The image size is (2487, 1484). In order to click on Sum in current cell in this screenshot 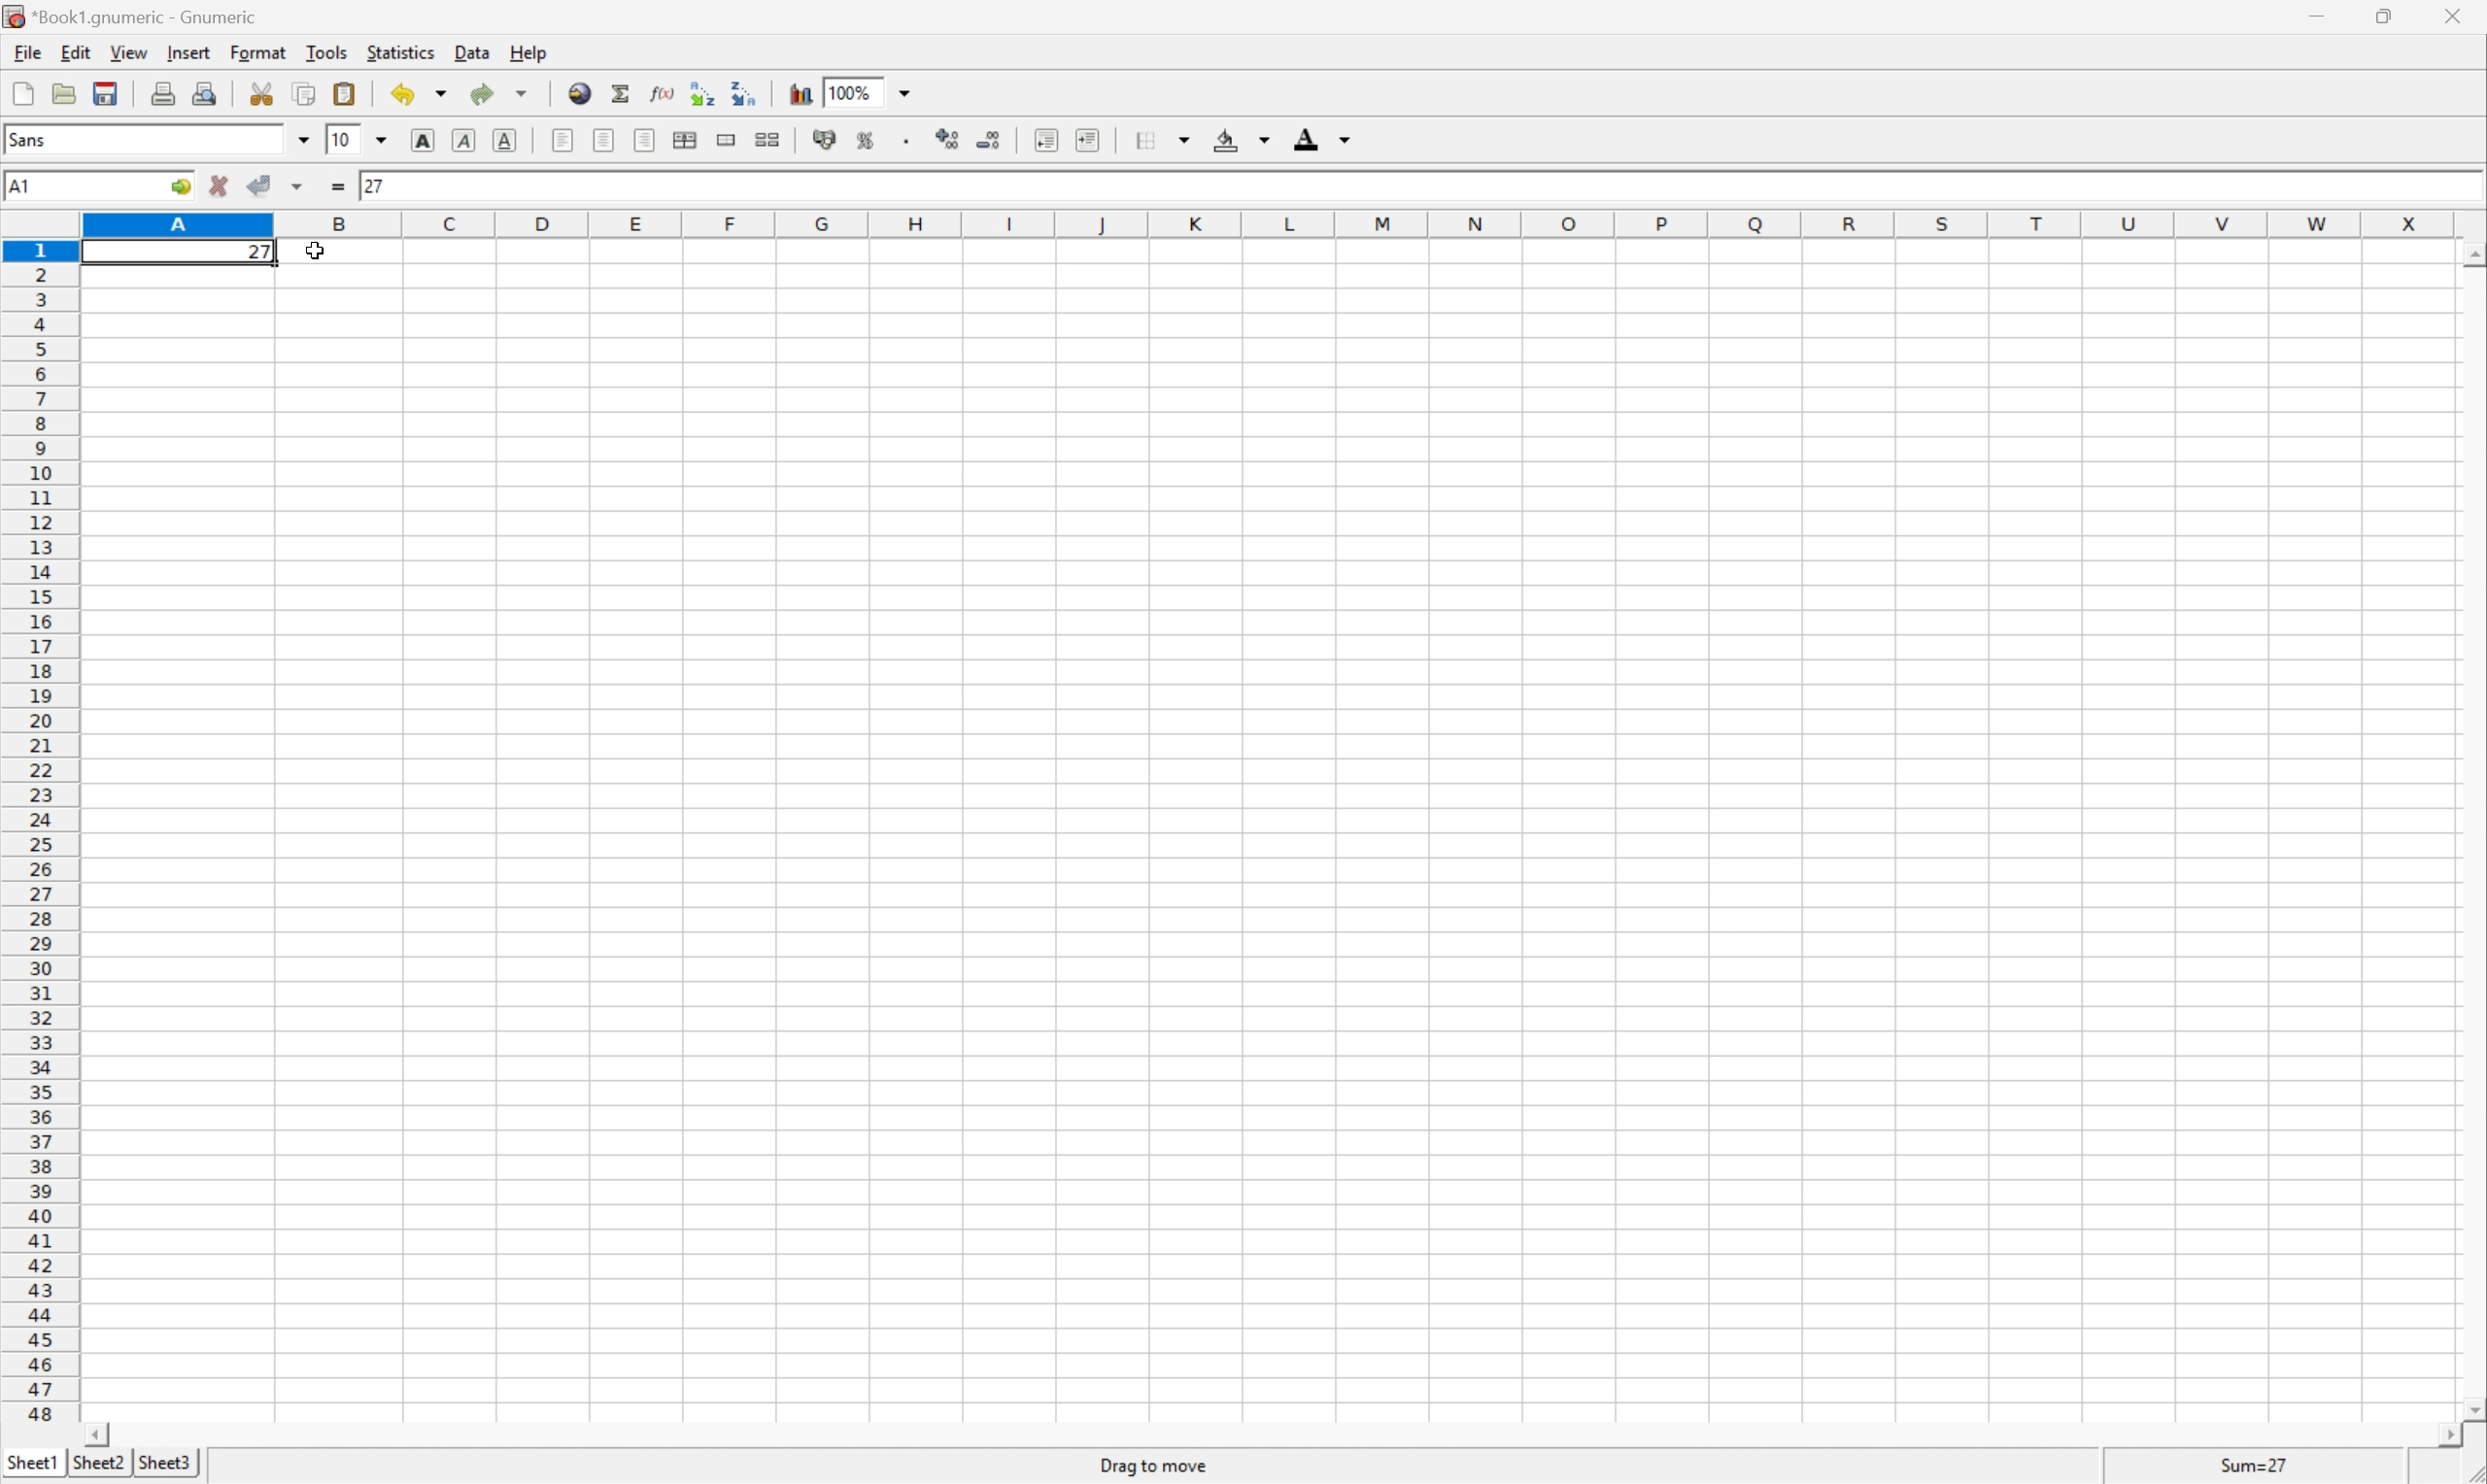, I will do `click(625, 95)`.